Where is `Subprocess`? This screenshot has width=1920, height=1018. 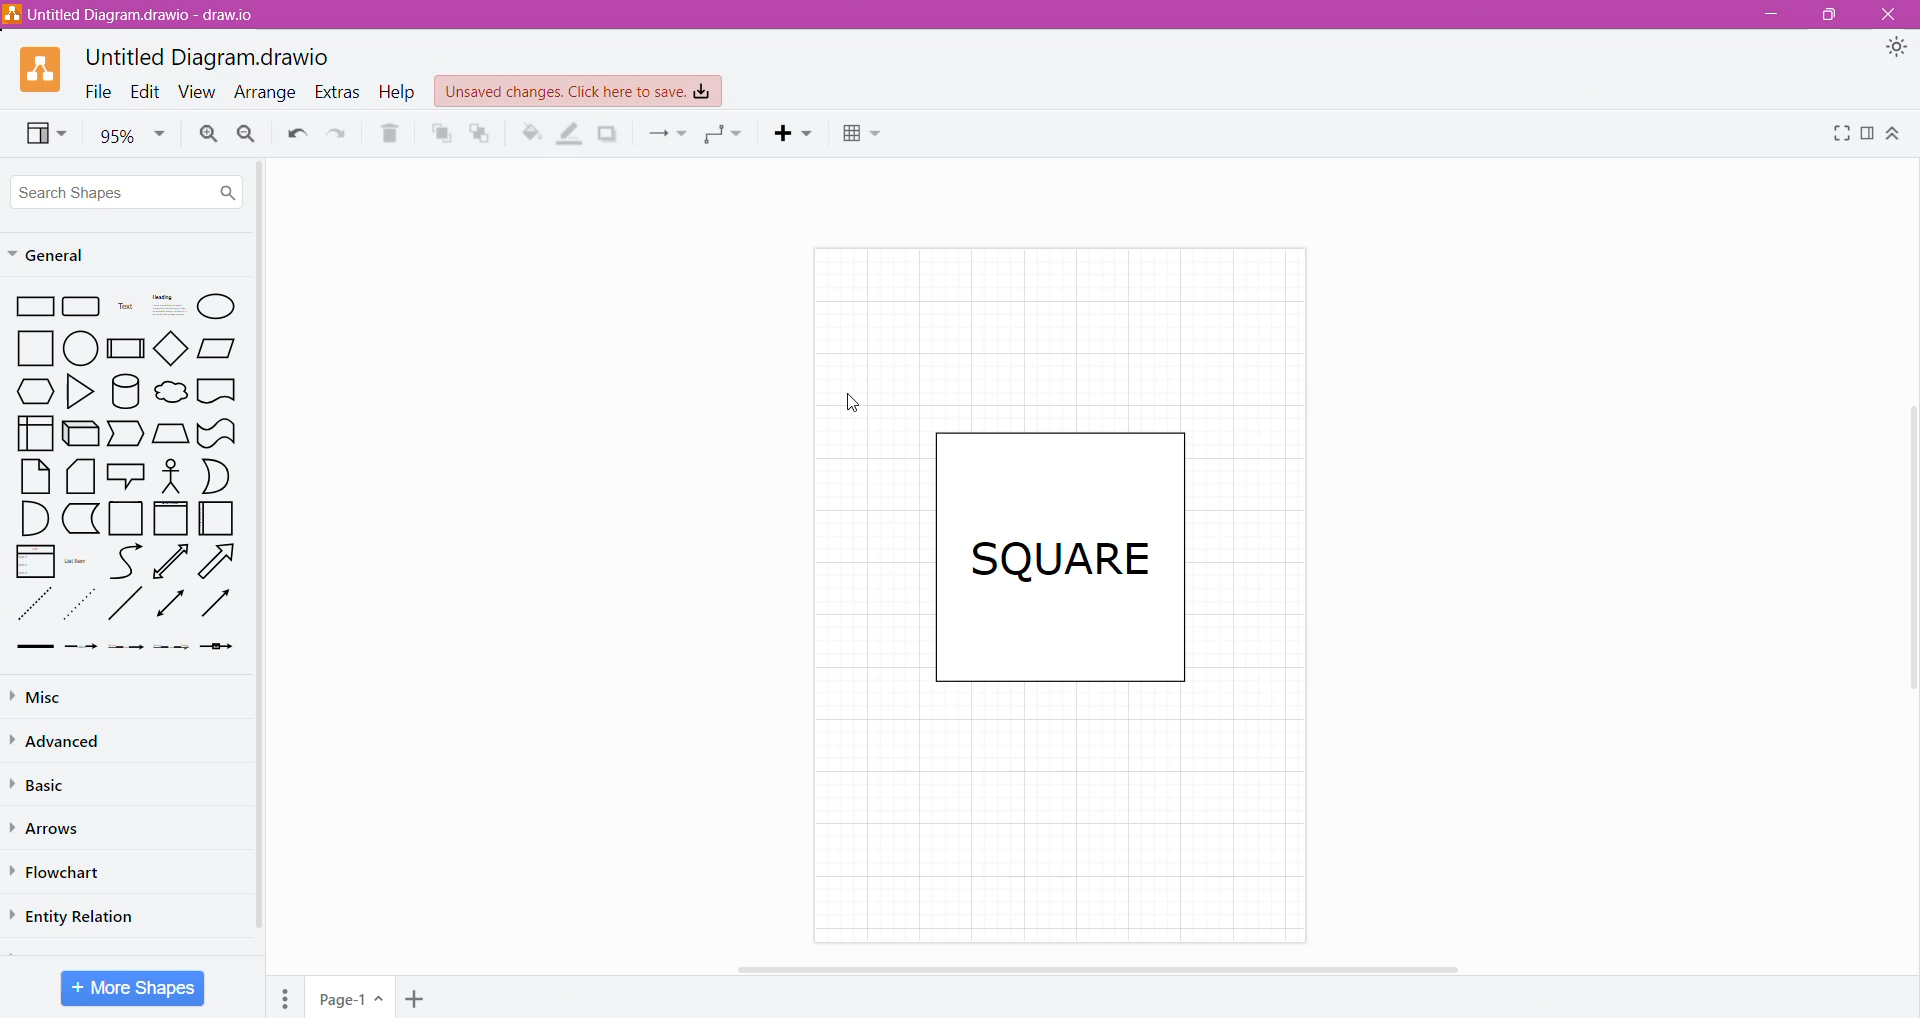
Subprocess is located at coordinates (126, 348).